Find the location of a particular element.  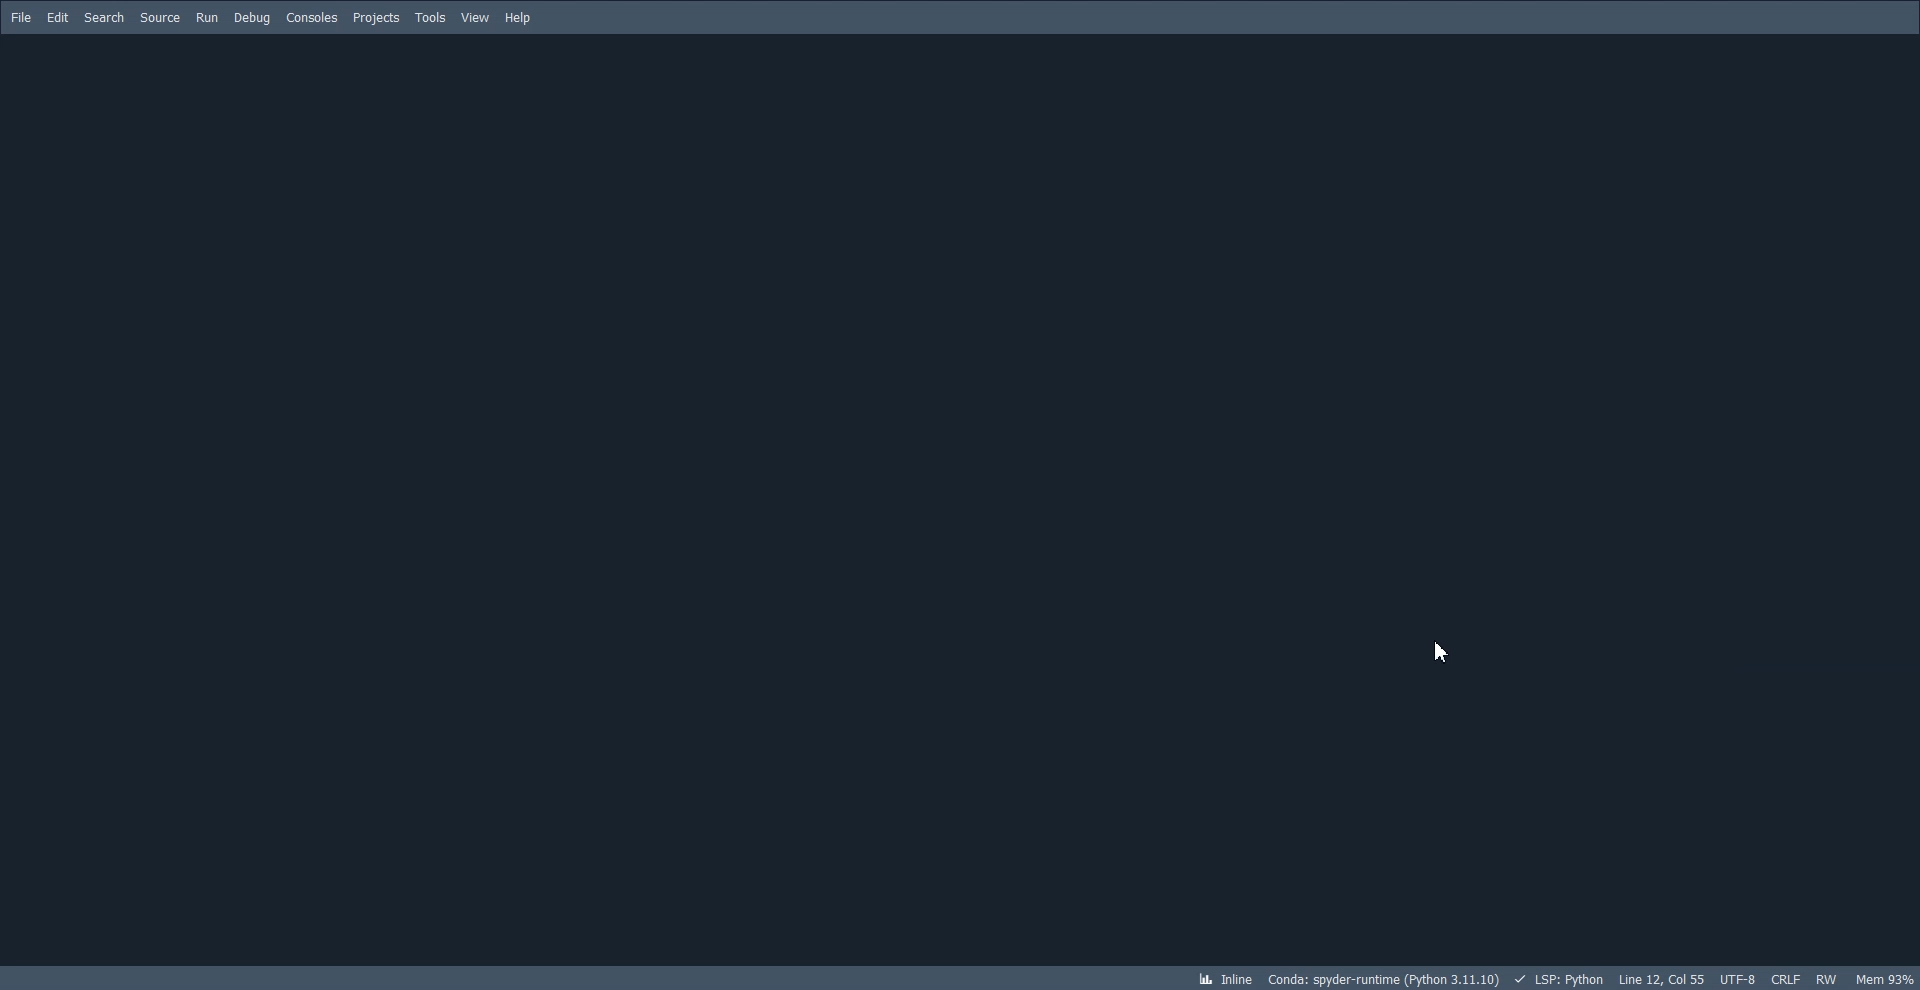

Consoles is located at coordinates (312, 17).